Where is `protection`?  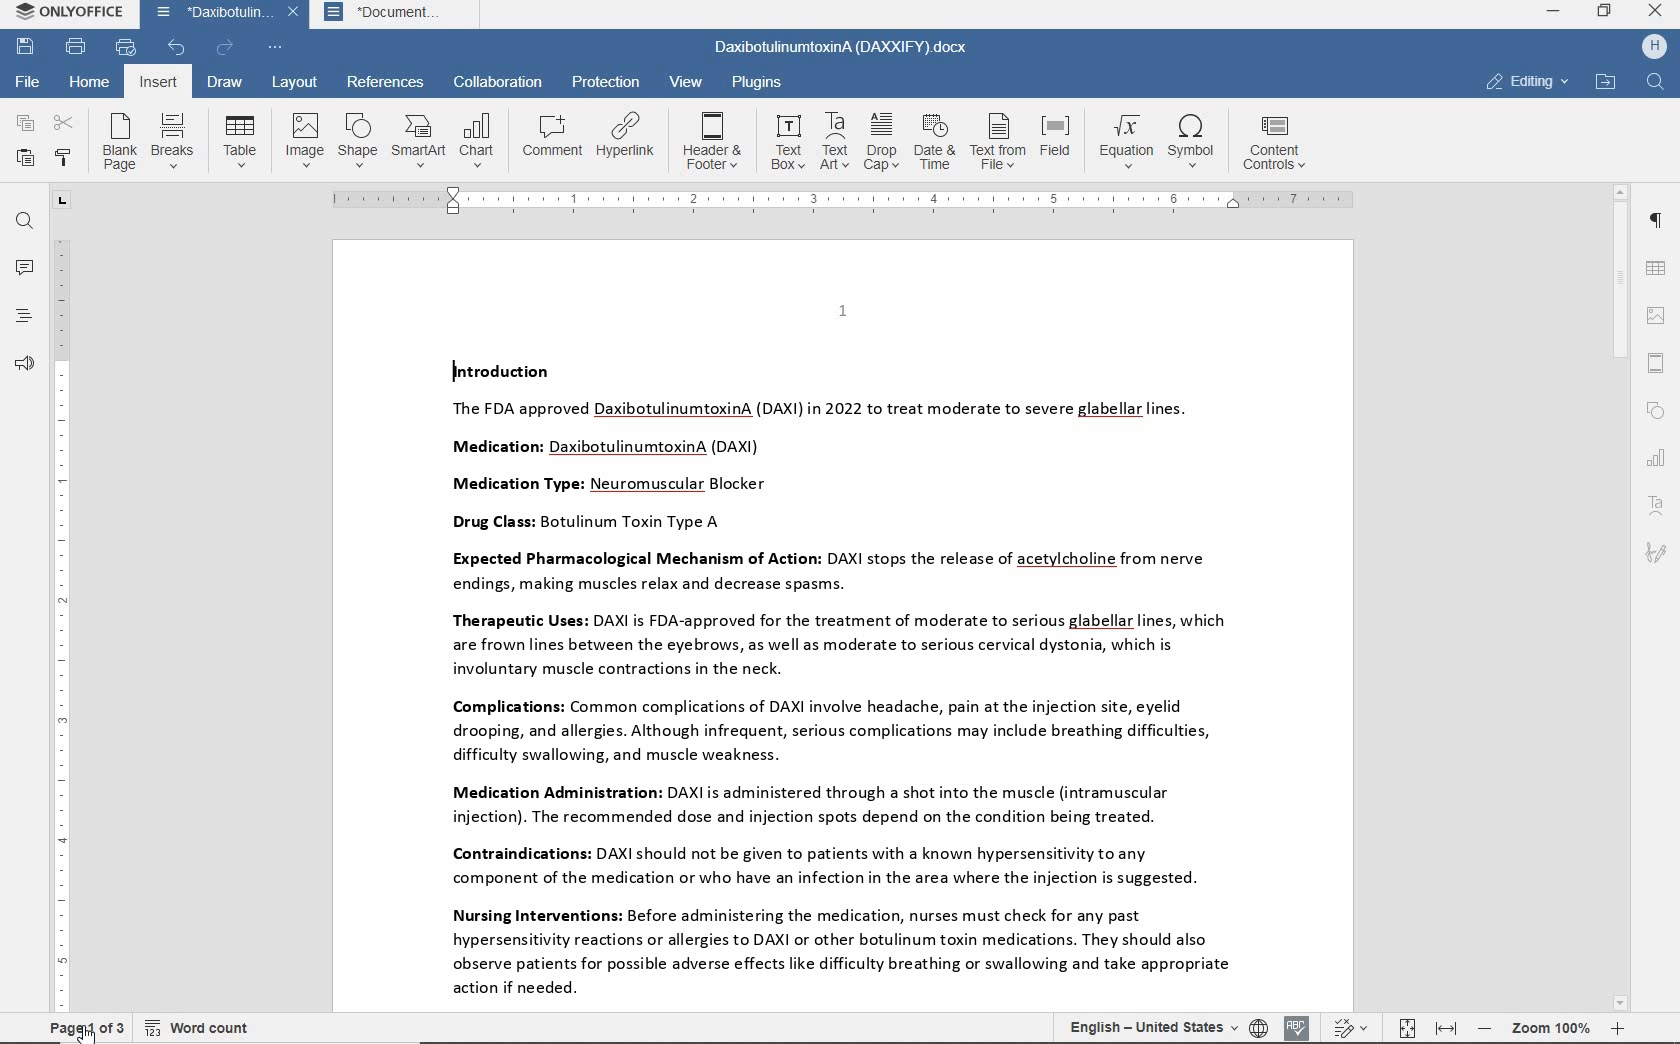
protection is located at coordinates (604, 82).